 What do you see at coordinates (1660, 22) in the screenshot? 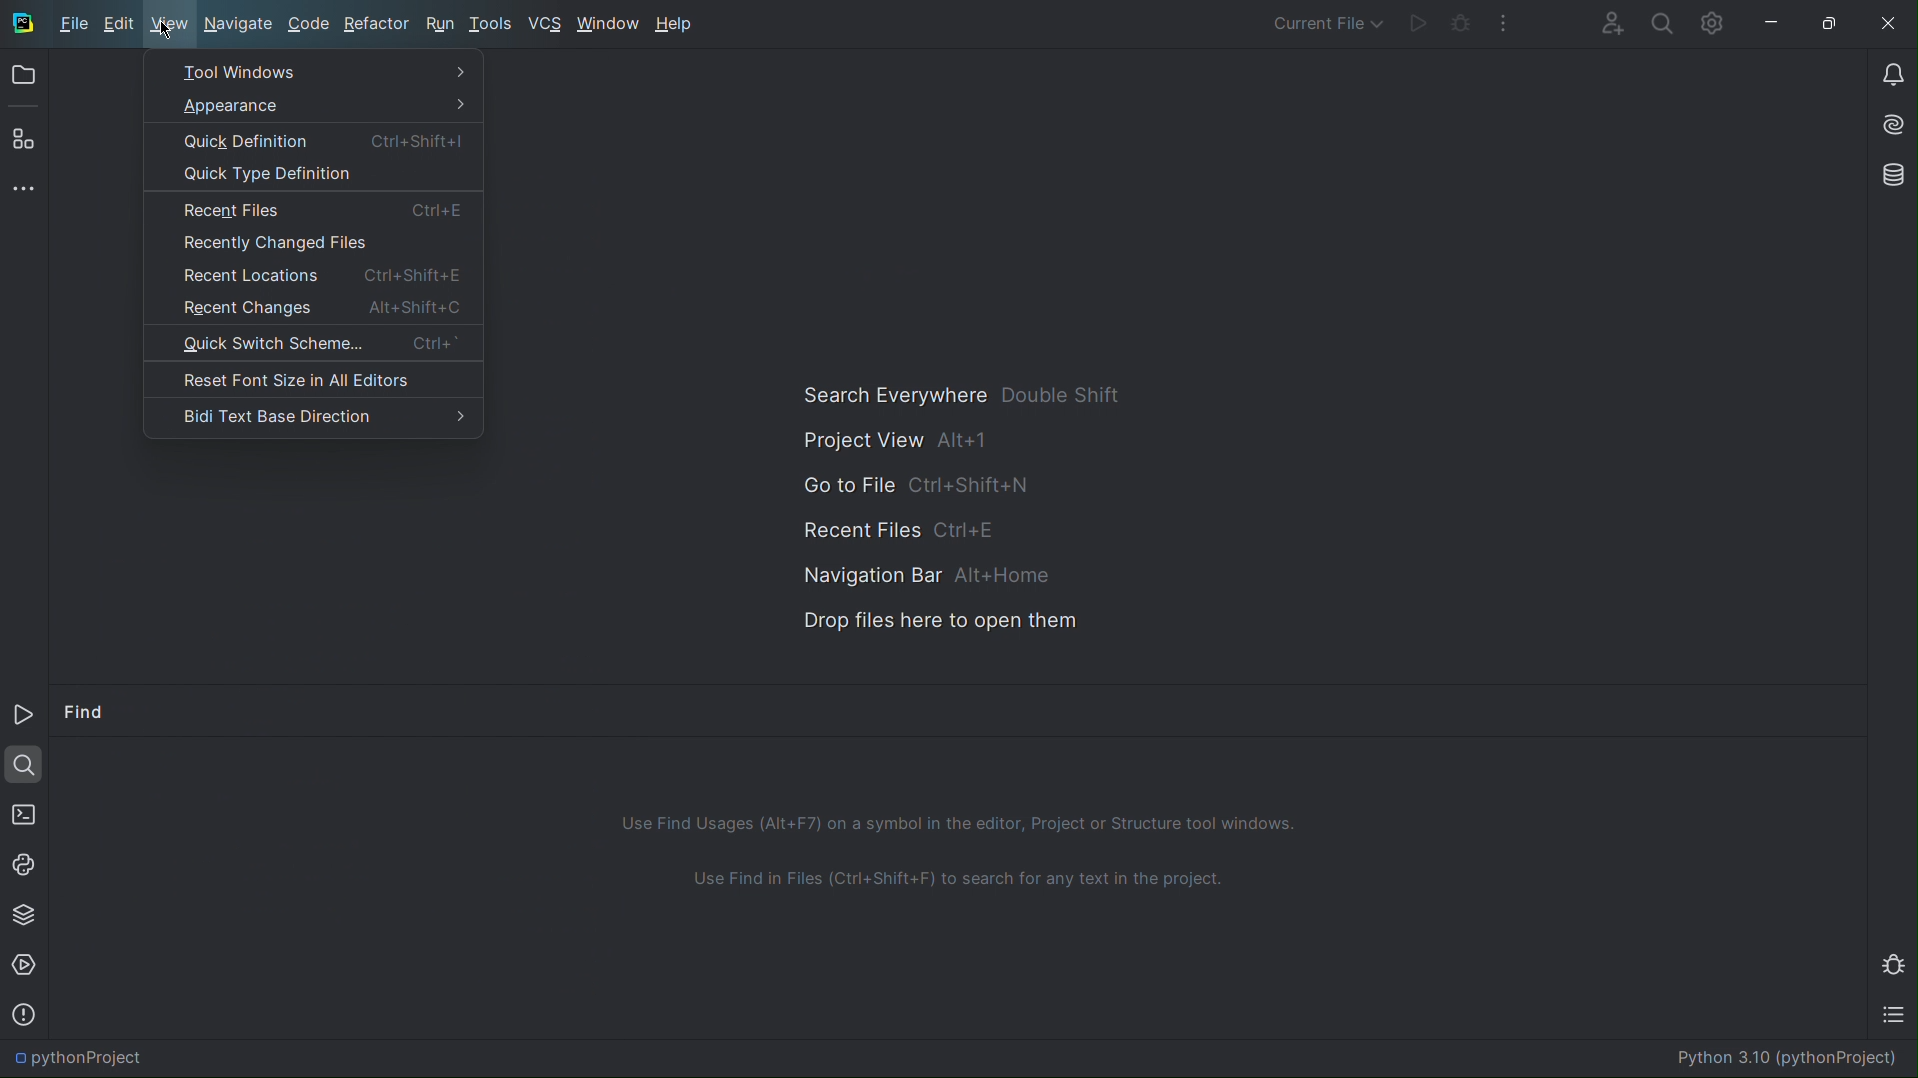
I see `Search` at bounding box center [1660, 22].